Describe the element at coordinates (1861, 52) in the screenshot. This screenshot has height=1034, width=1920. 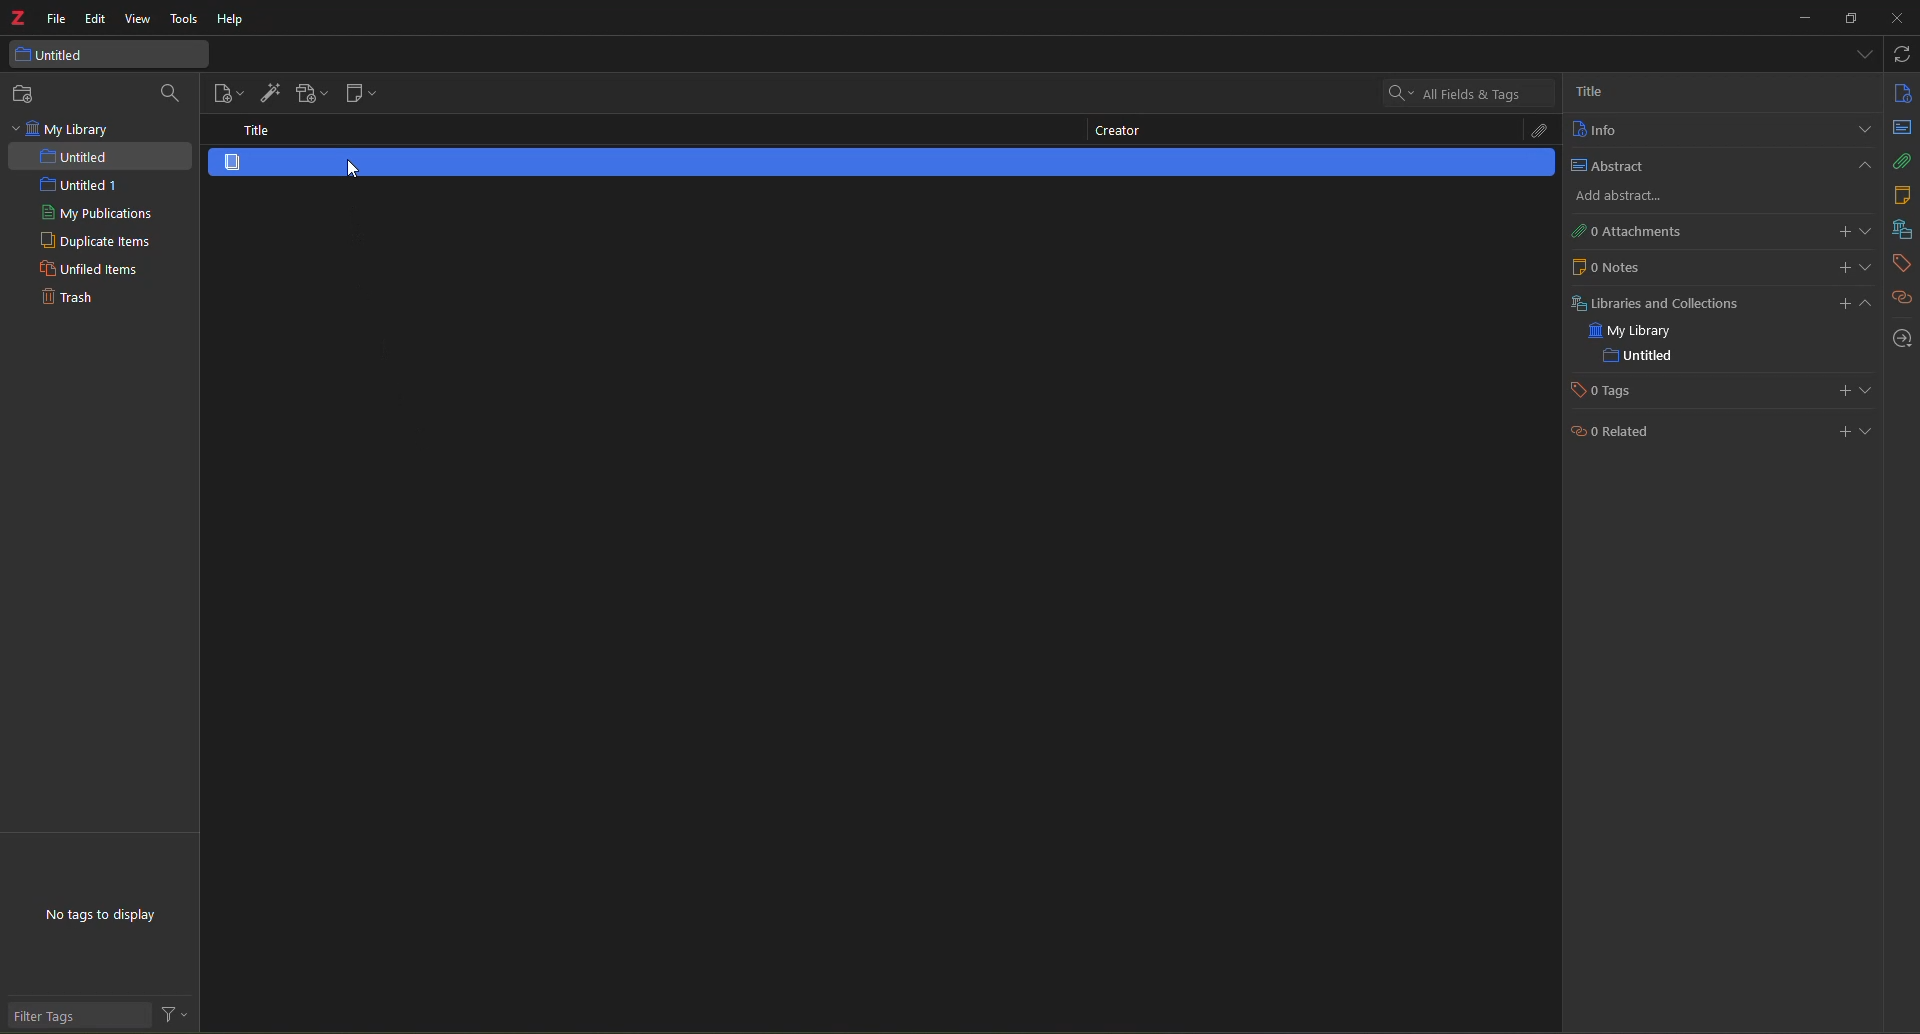
I see `tabs` at that location.